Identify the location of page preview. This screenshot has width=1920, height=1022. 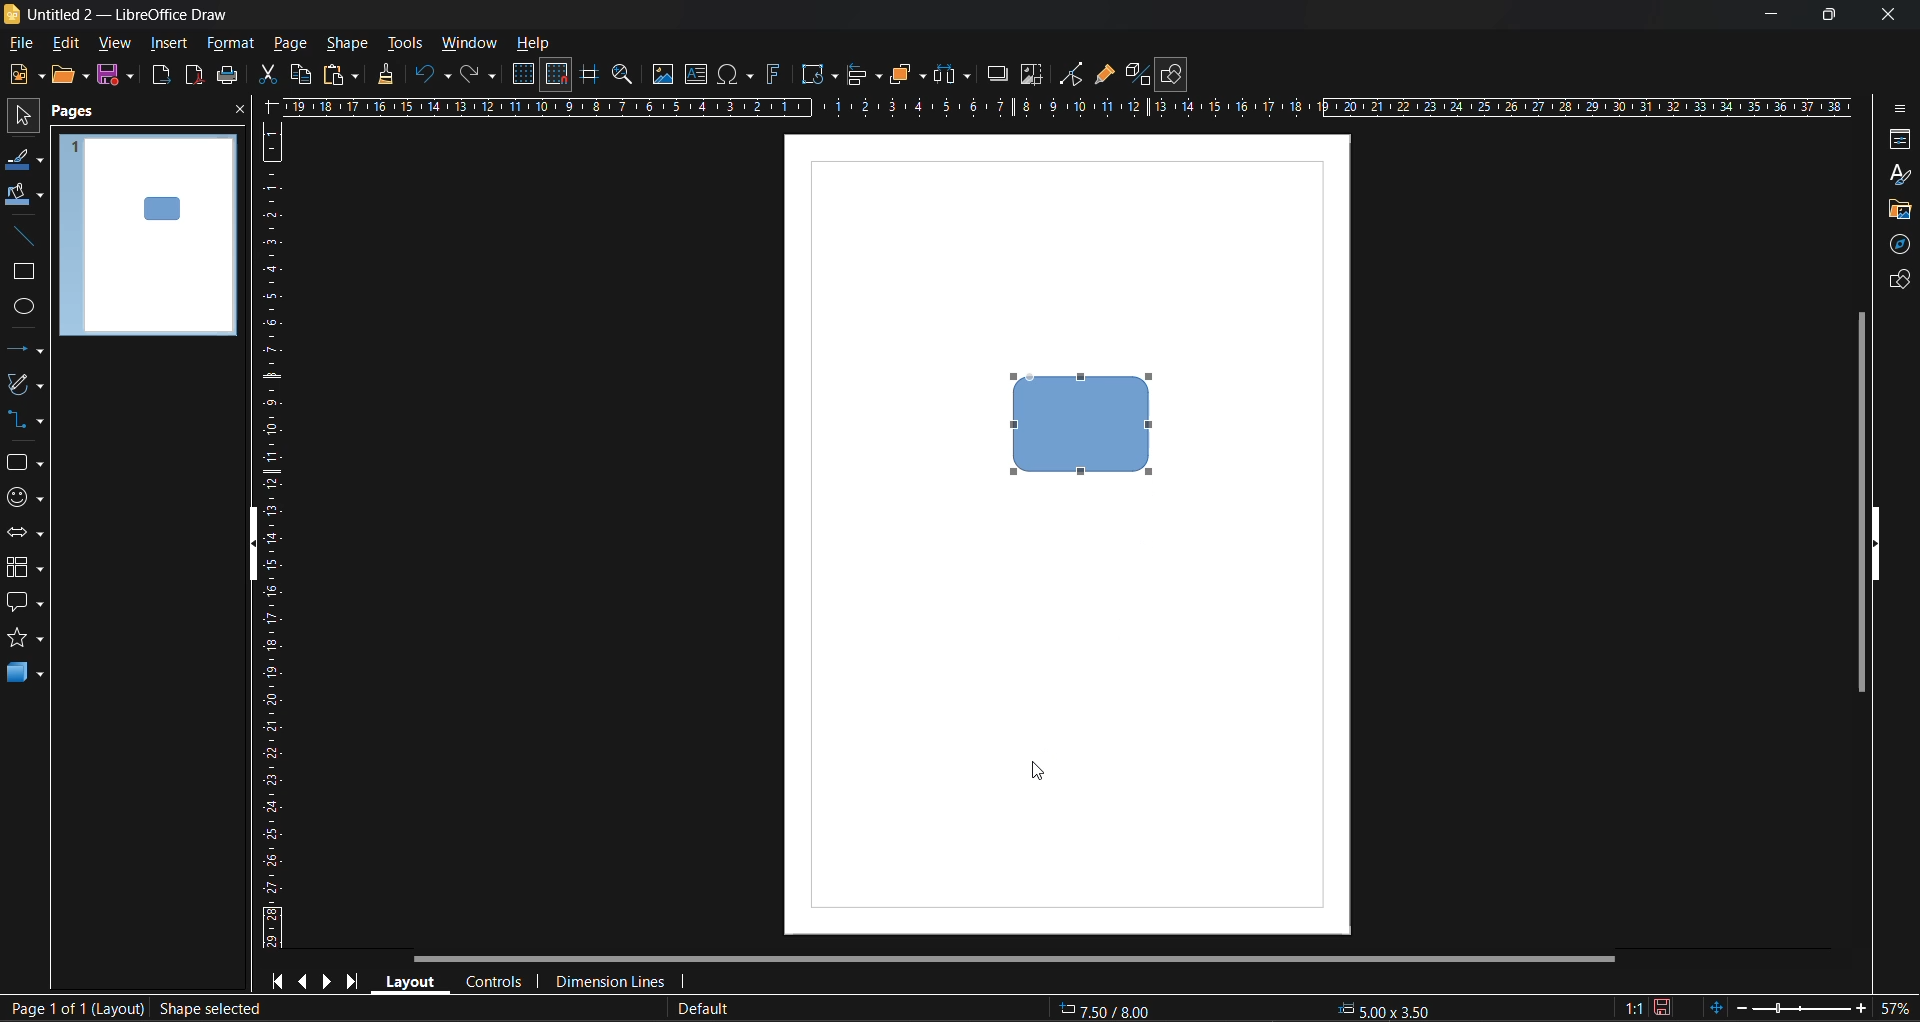
(149, 235).